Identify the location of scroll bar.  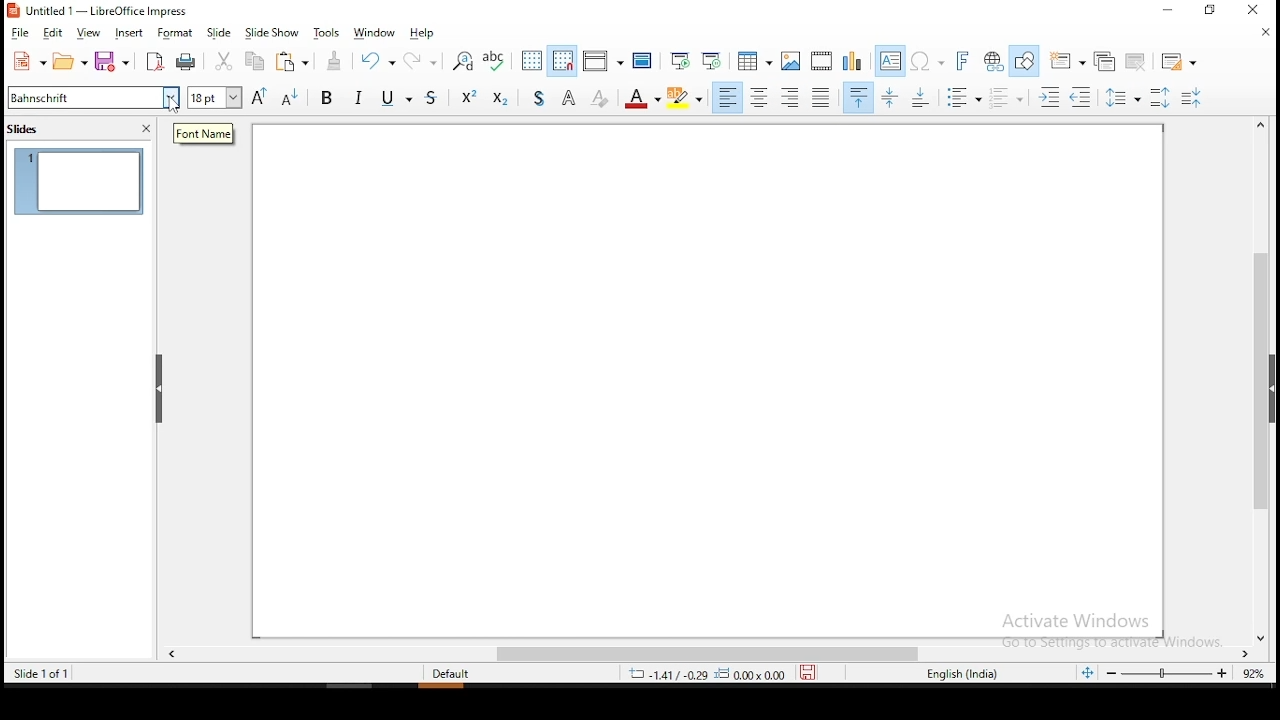
(705, 654).